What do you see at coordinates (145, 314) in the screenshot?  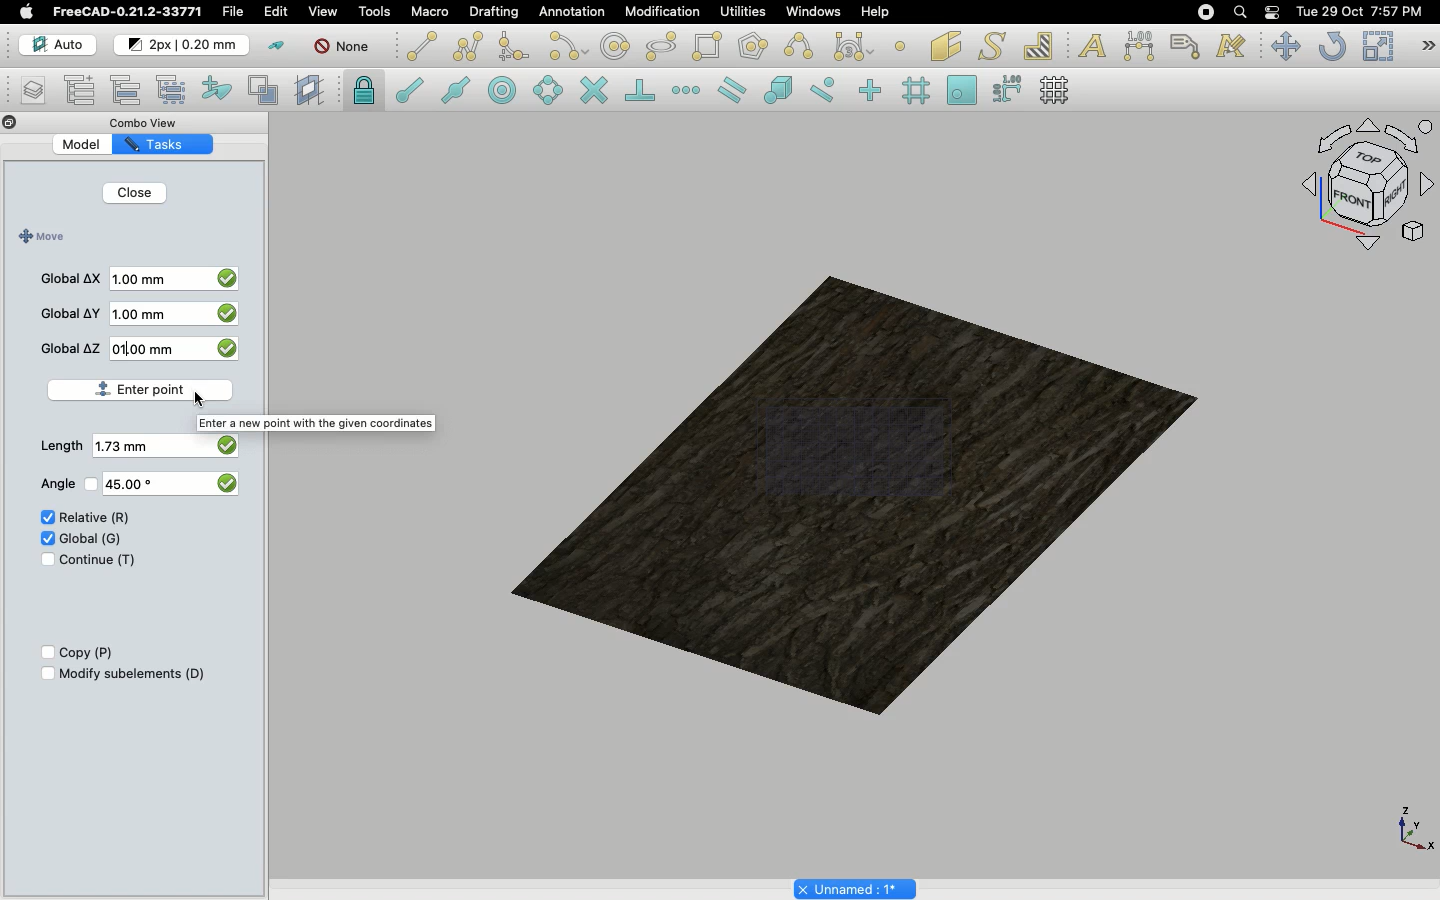 I see `1.00` at bounding box center [145, 314].